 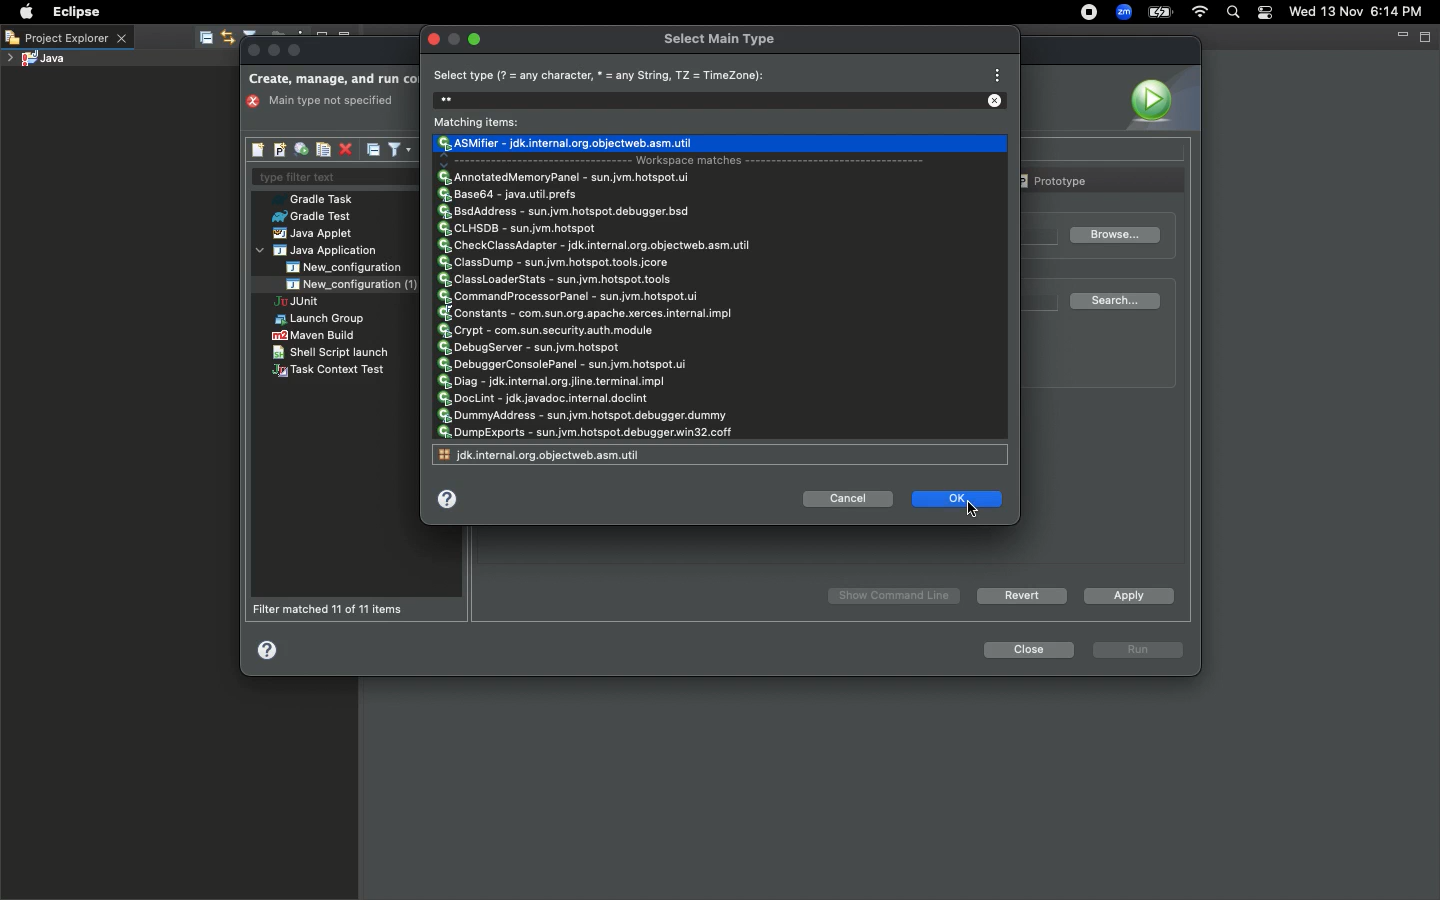 What do you see at coordinates (1266, 13) in the screenshot?
I see `Notification` at bounding box center [1266, 13].